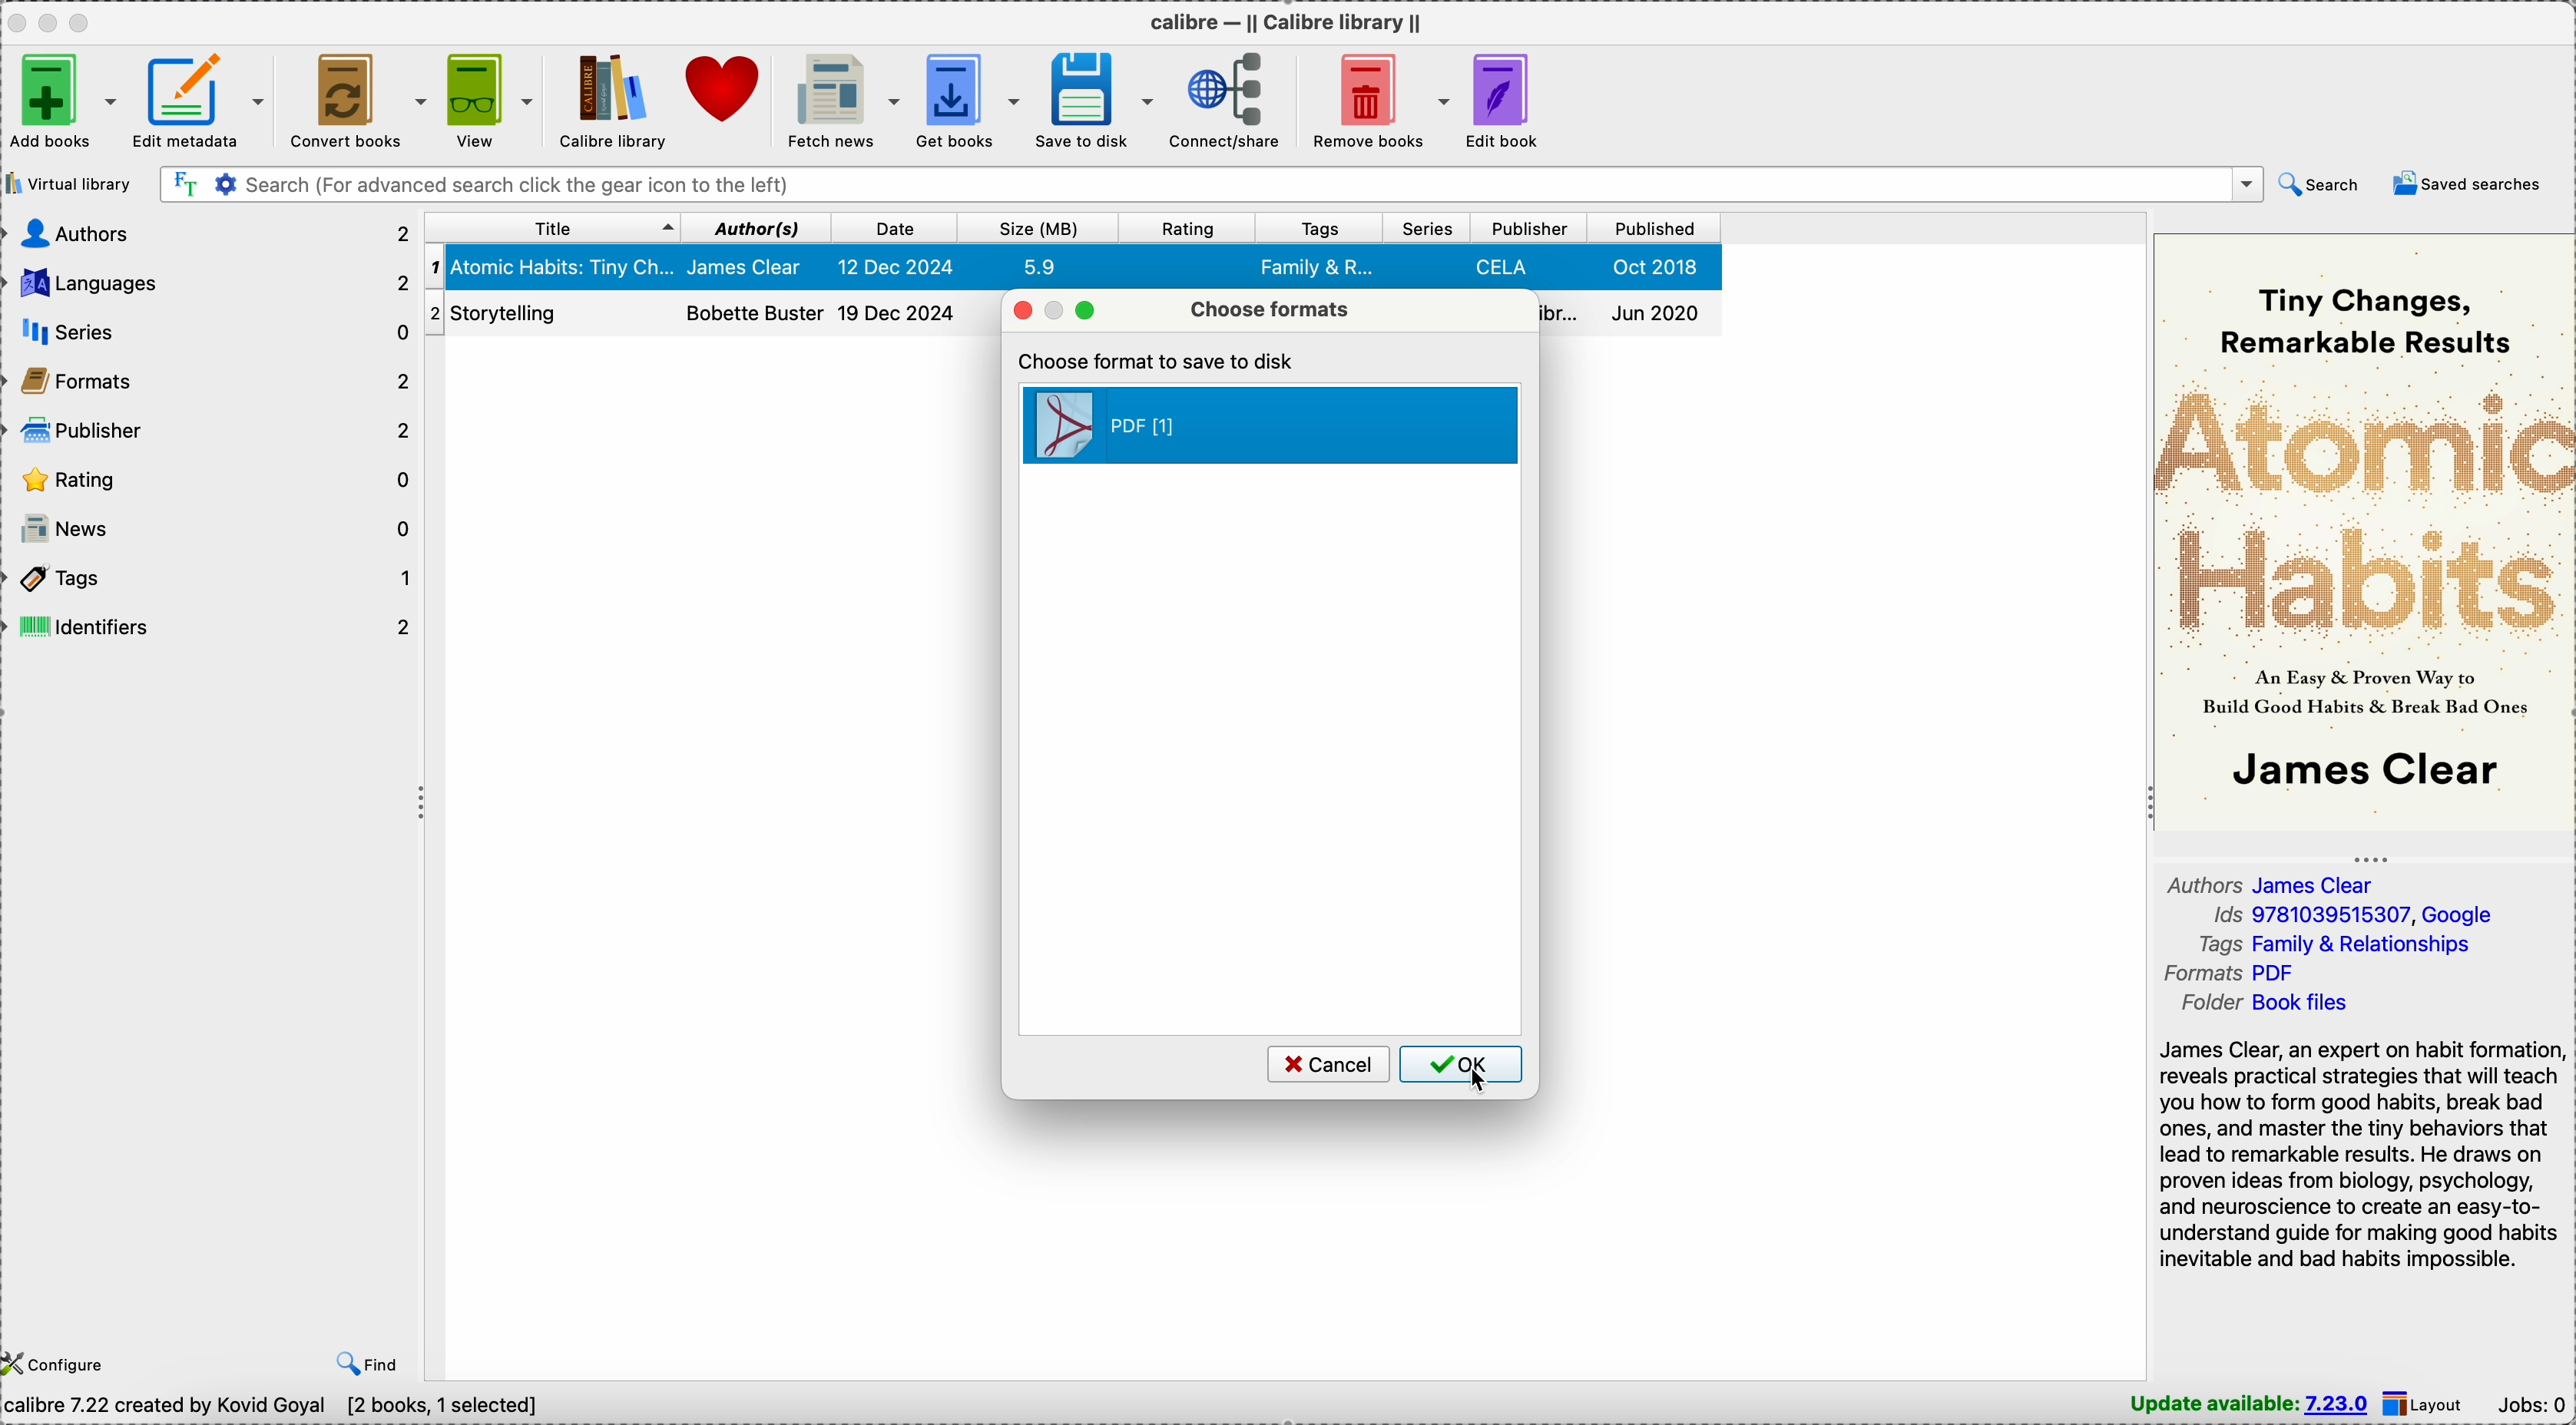  What do you see at coordinates (488, 99) in the screenshot?
I see `view` at bounding box center [488, 99].